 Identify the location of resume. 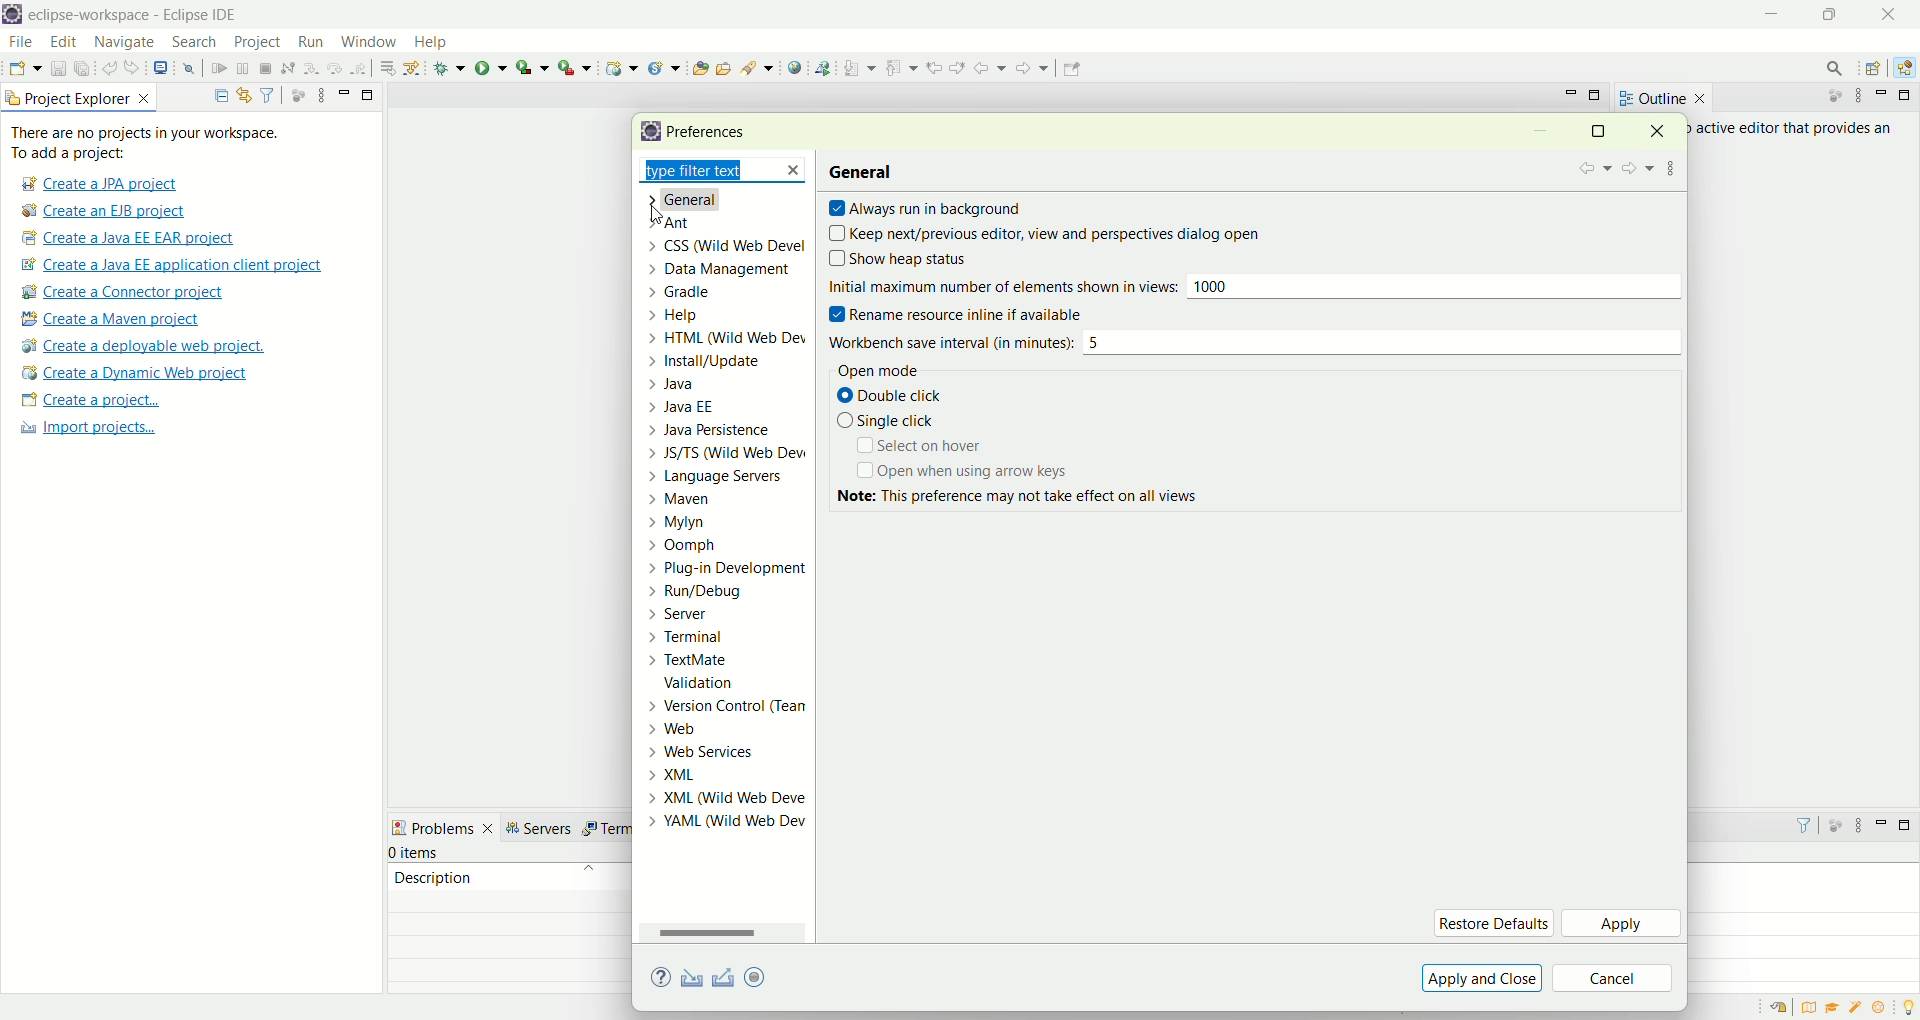
(220, 70).